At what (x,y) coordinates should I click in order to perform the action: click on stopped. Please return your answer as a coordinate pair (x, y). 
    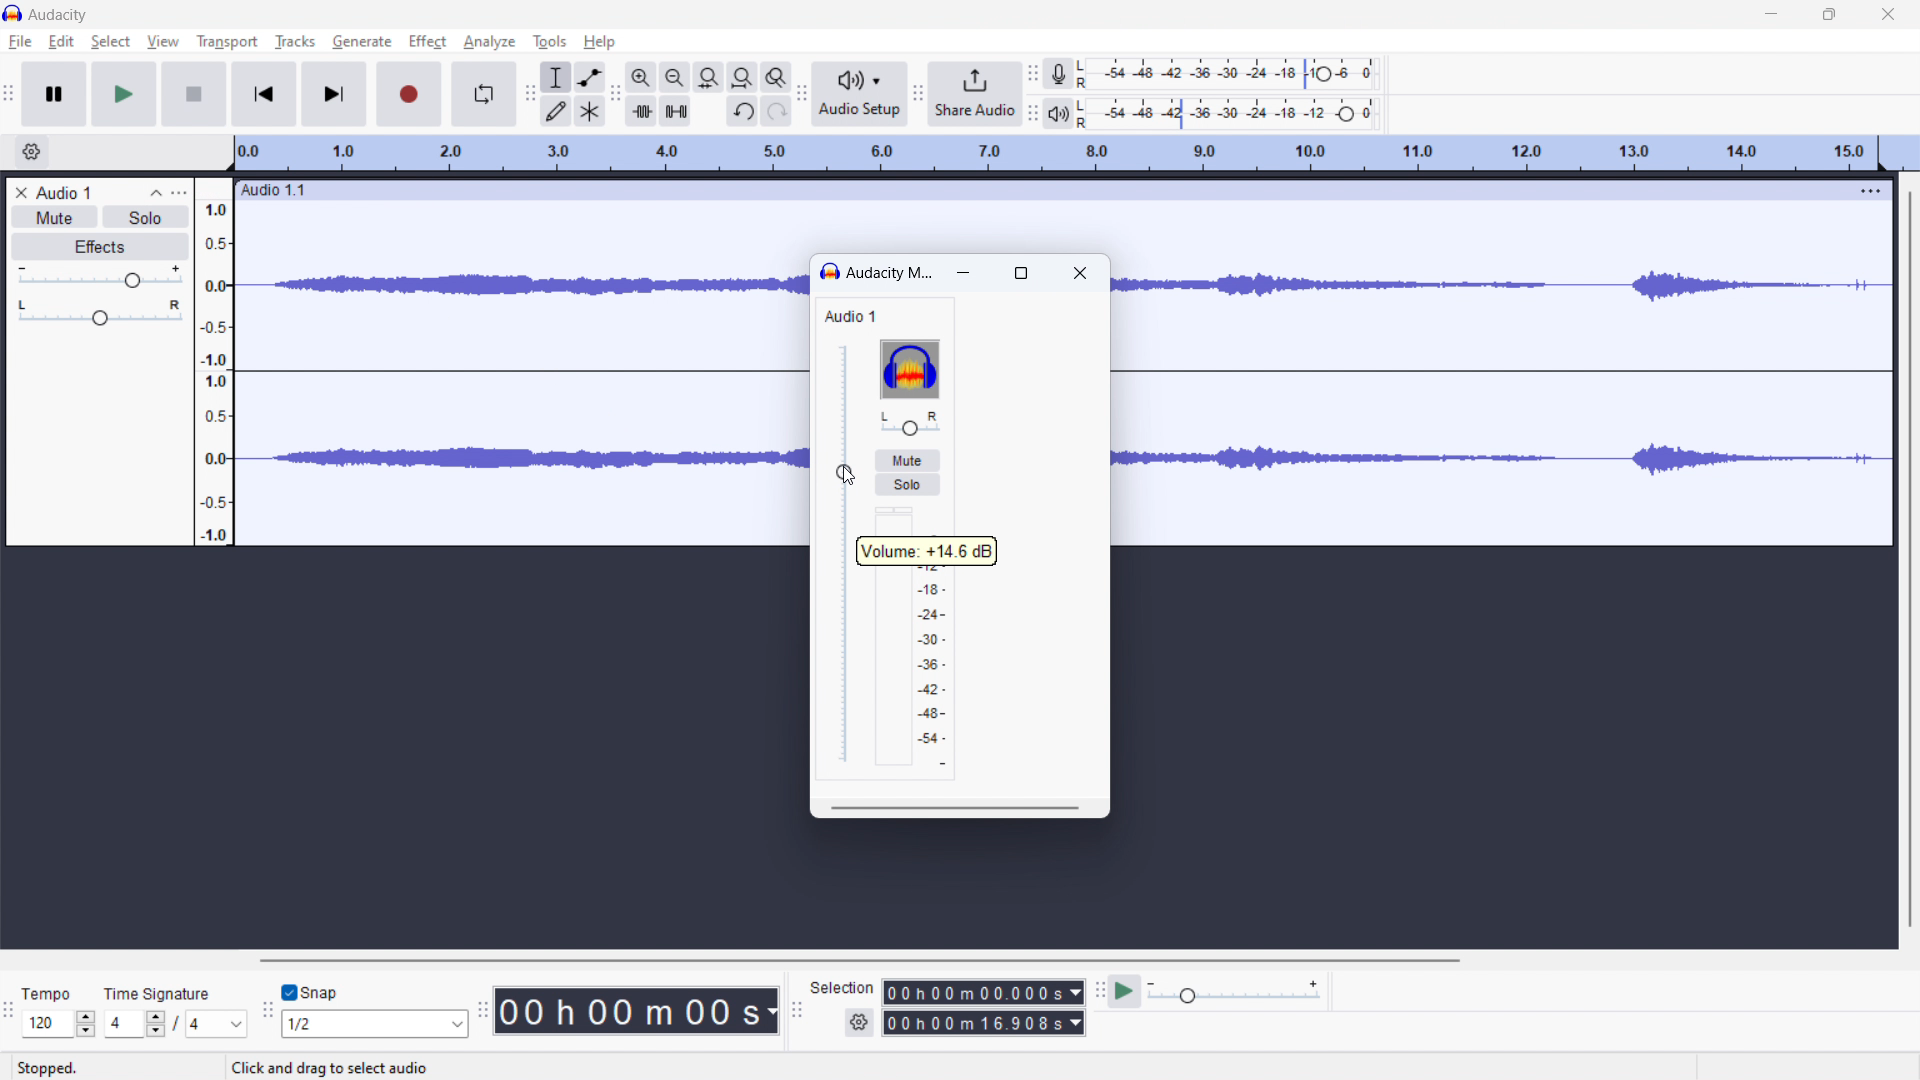
    Looking at the image, I should click on (55, 1061).